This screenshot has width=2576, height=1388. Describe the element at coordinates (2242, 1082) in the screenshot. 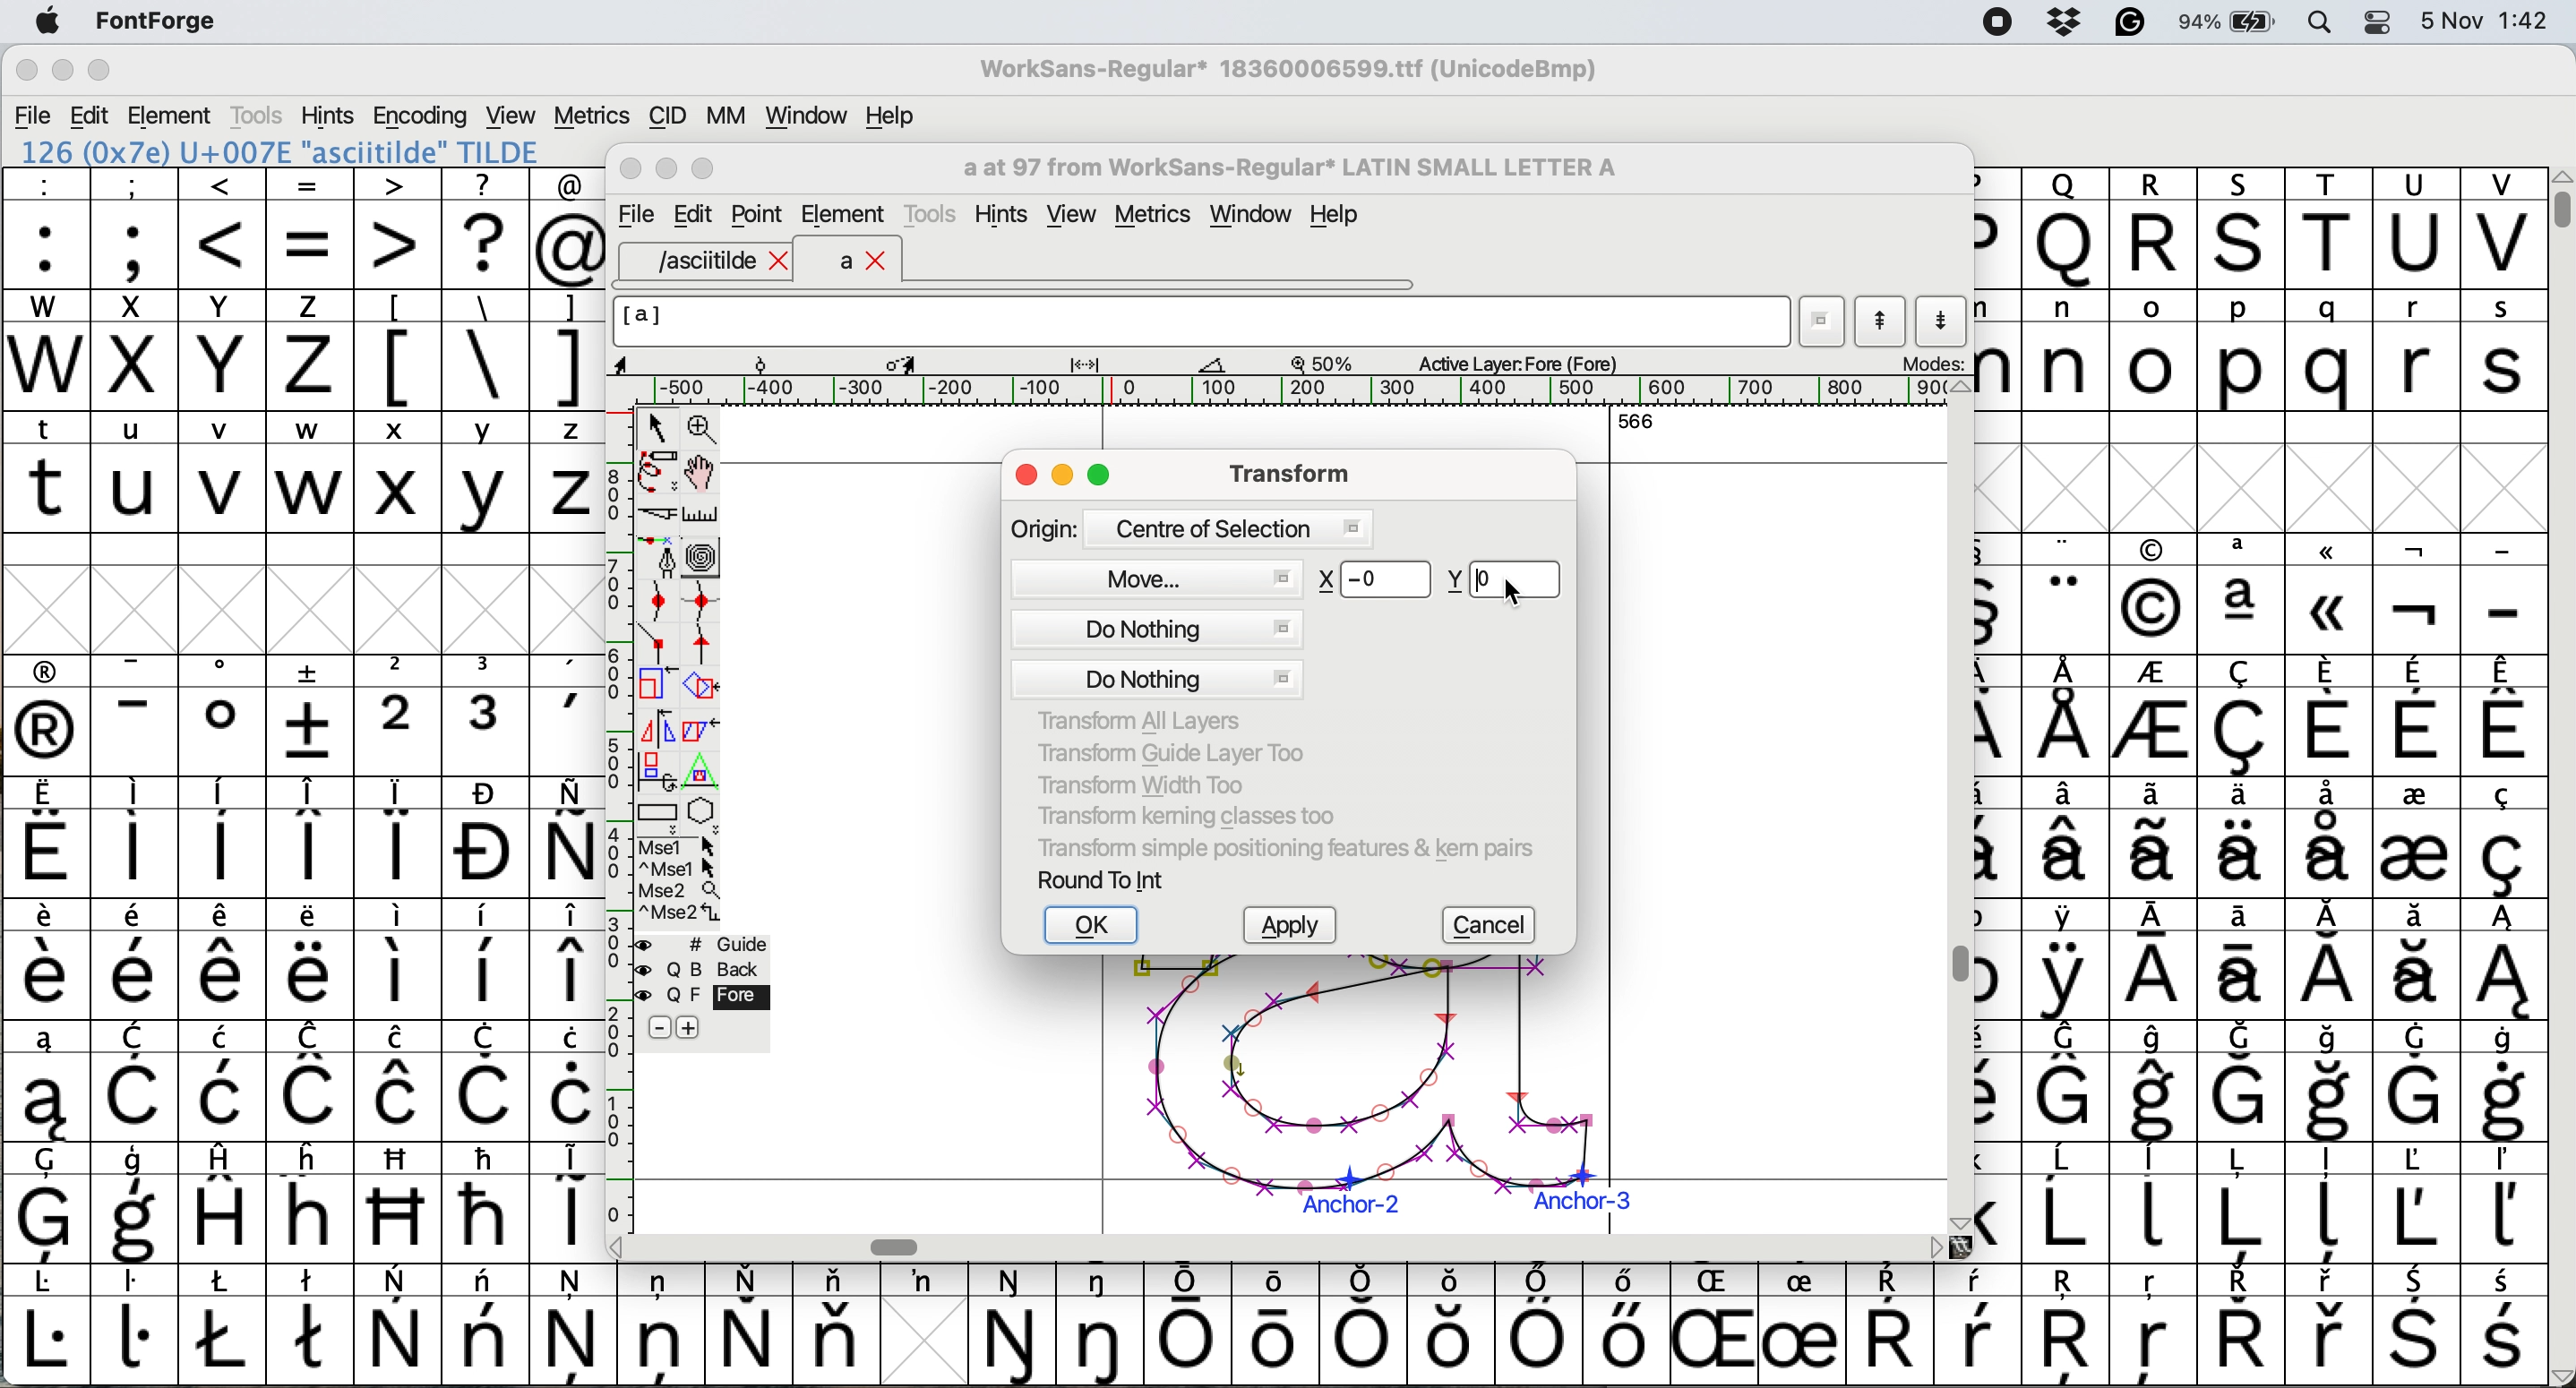

I see `symbol` at that location.